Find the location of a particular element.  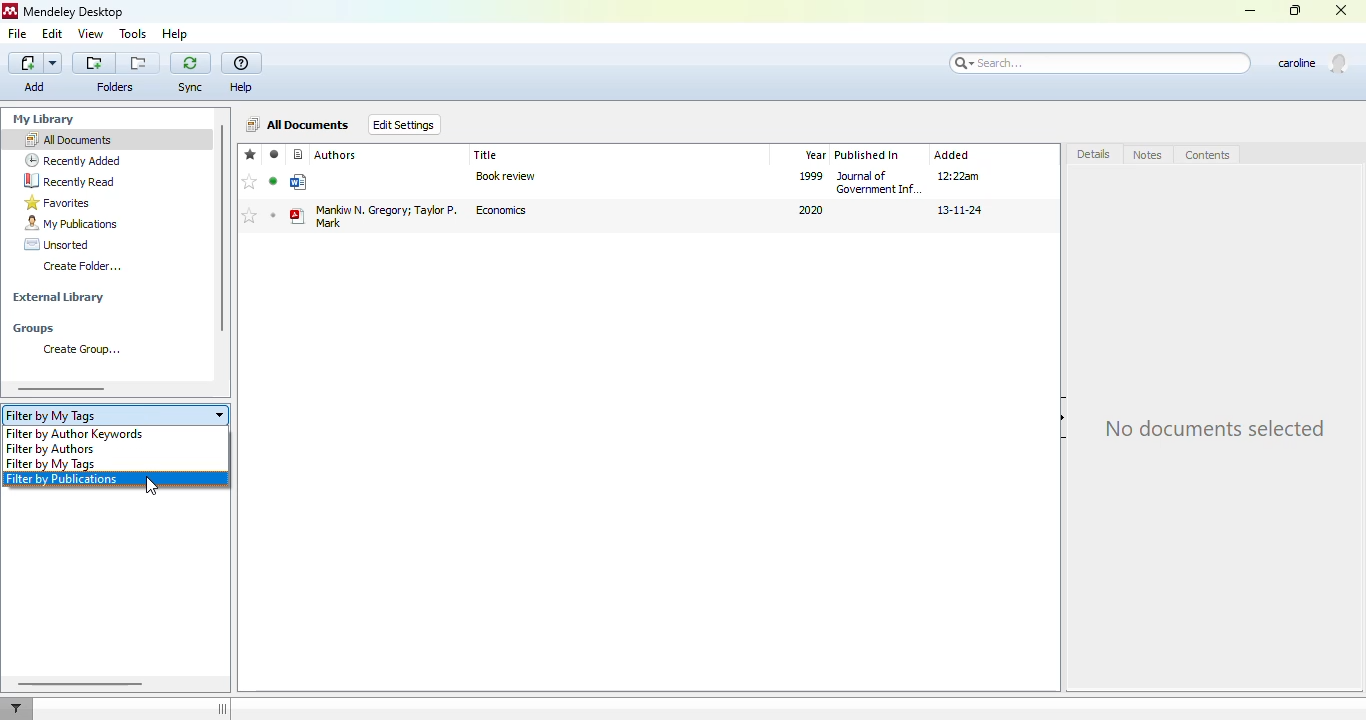

details is located at coordinates (1095, 153).